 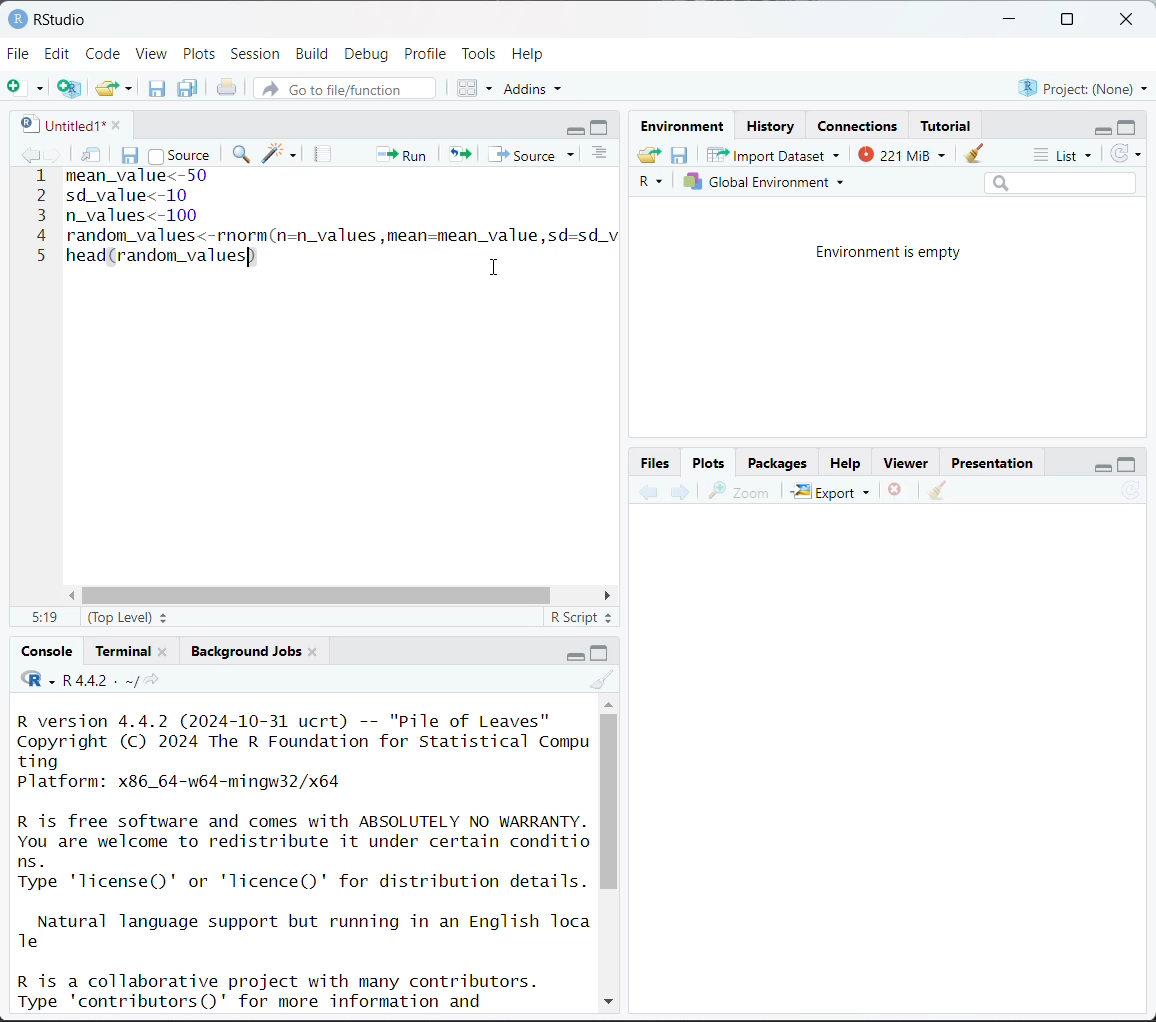 I want to click on 5:19, so click(x=43, y=618).